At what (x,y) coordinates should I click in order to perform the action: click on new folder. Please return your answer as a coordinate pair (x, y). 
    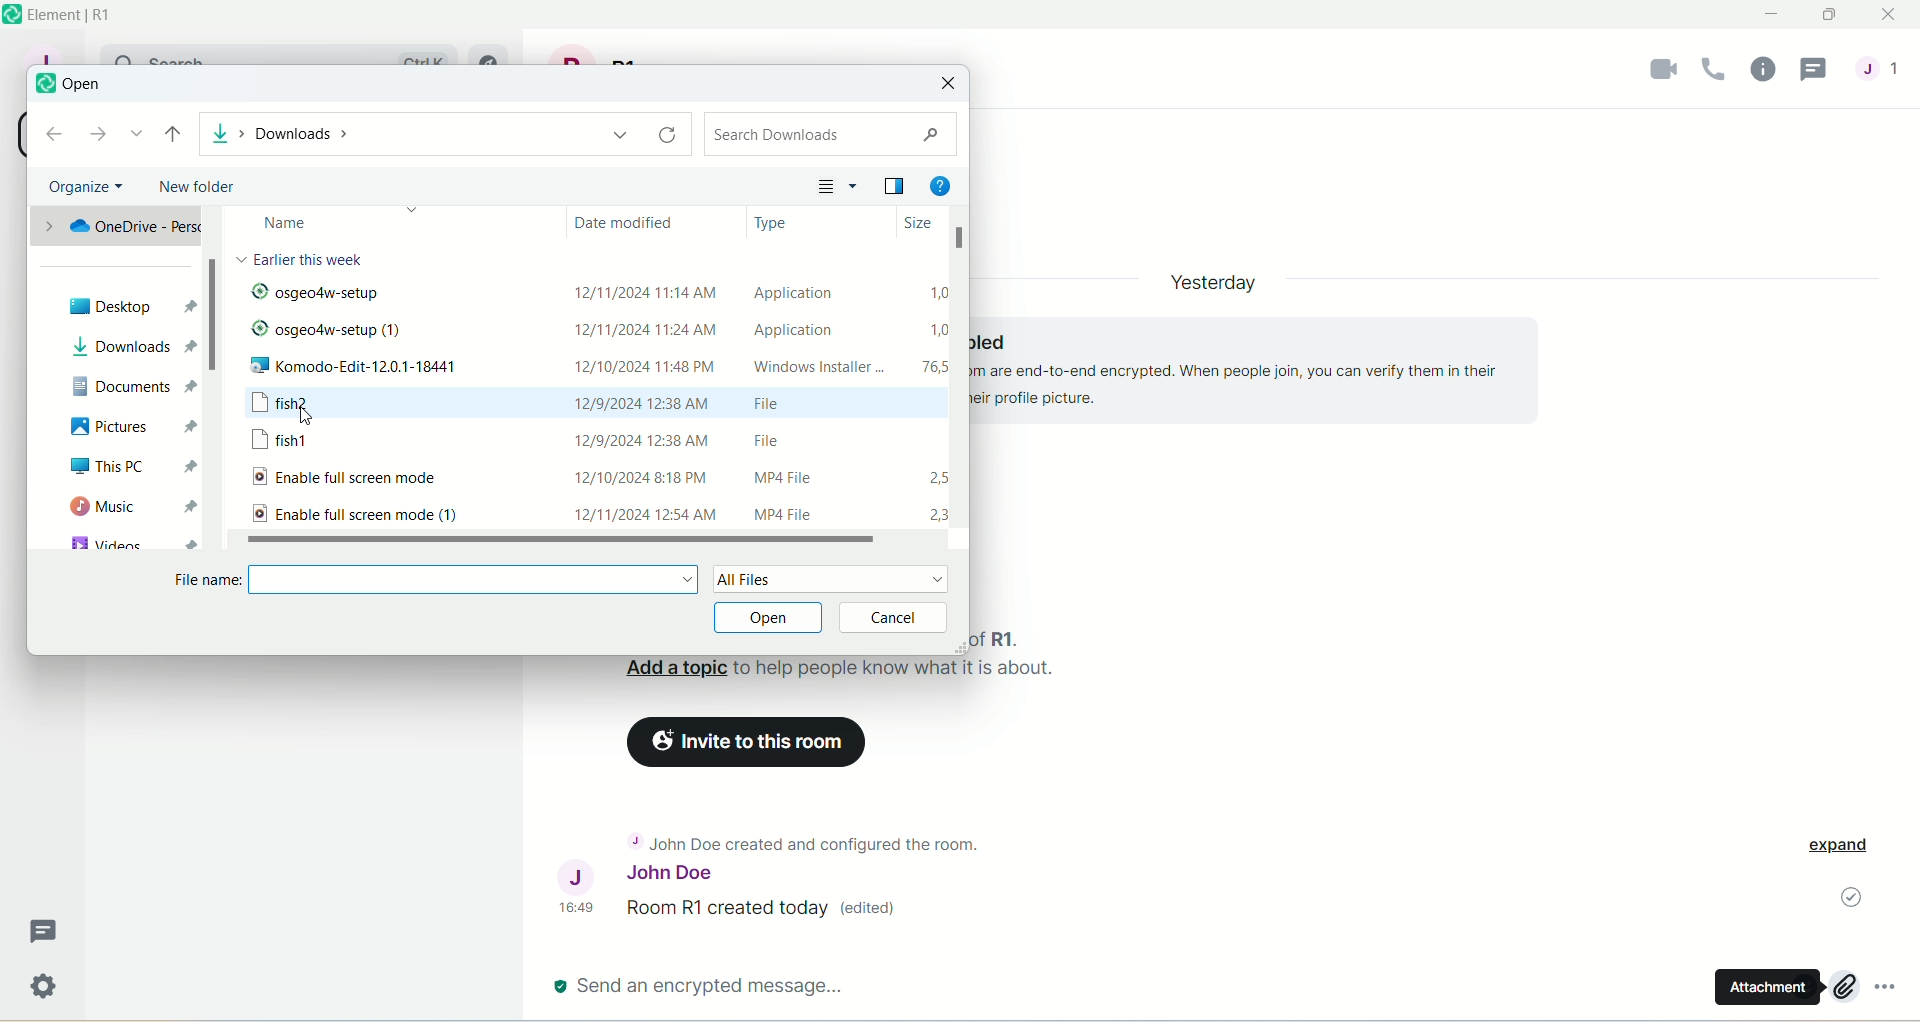
    Looking at the image, I should click on (194, 186).